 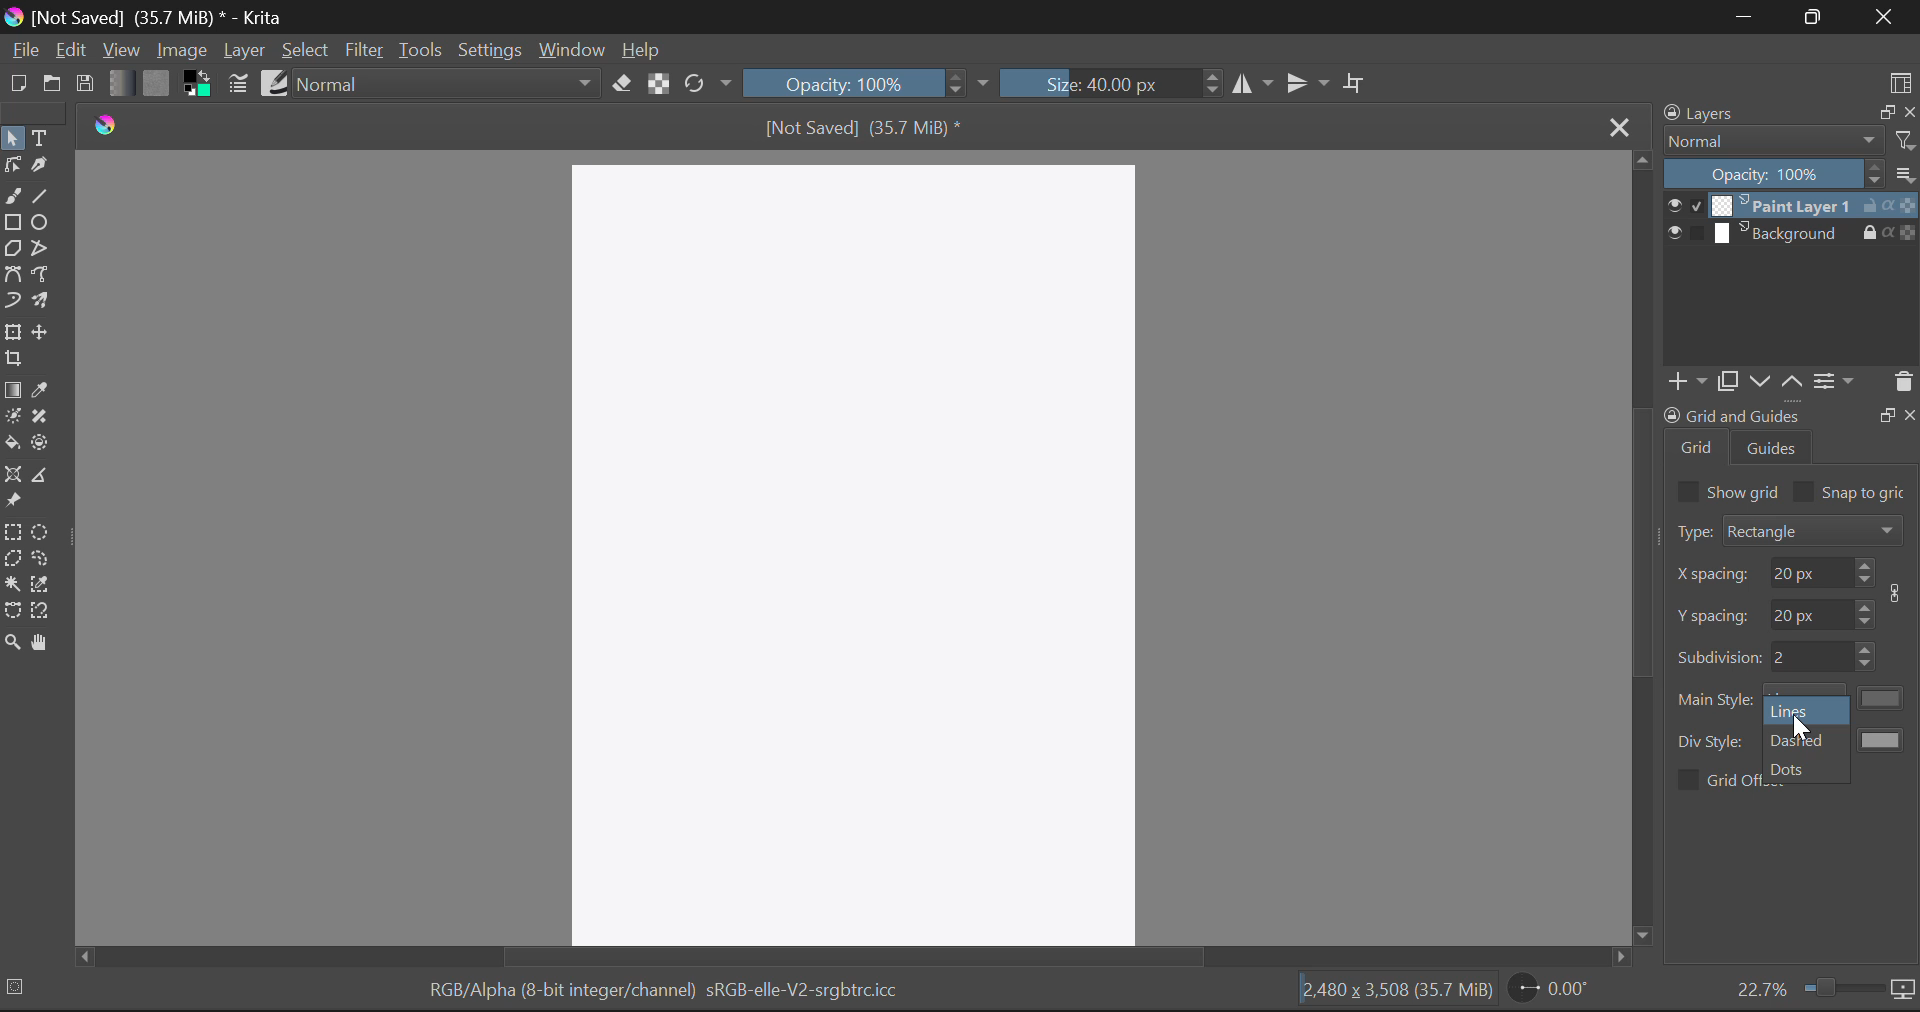 What do you see at coordinates (158, 83) in the screenshot?
I see `Pattern` at bounding box center [158, 83].